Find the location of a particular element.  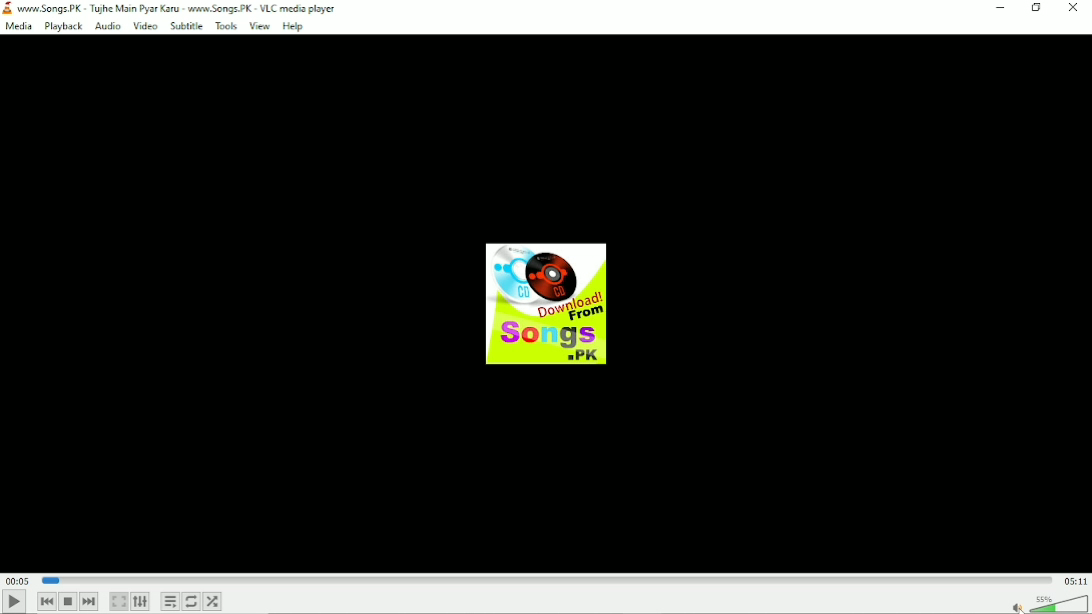

logo is located at coordinates (7, 10).